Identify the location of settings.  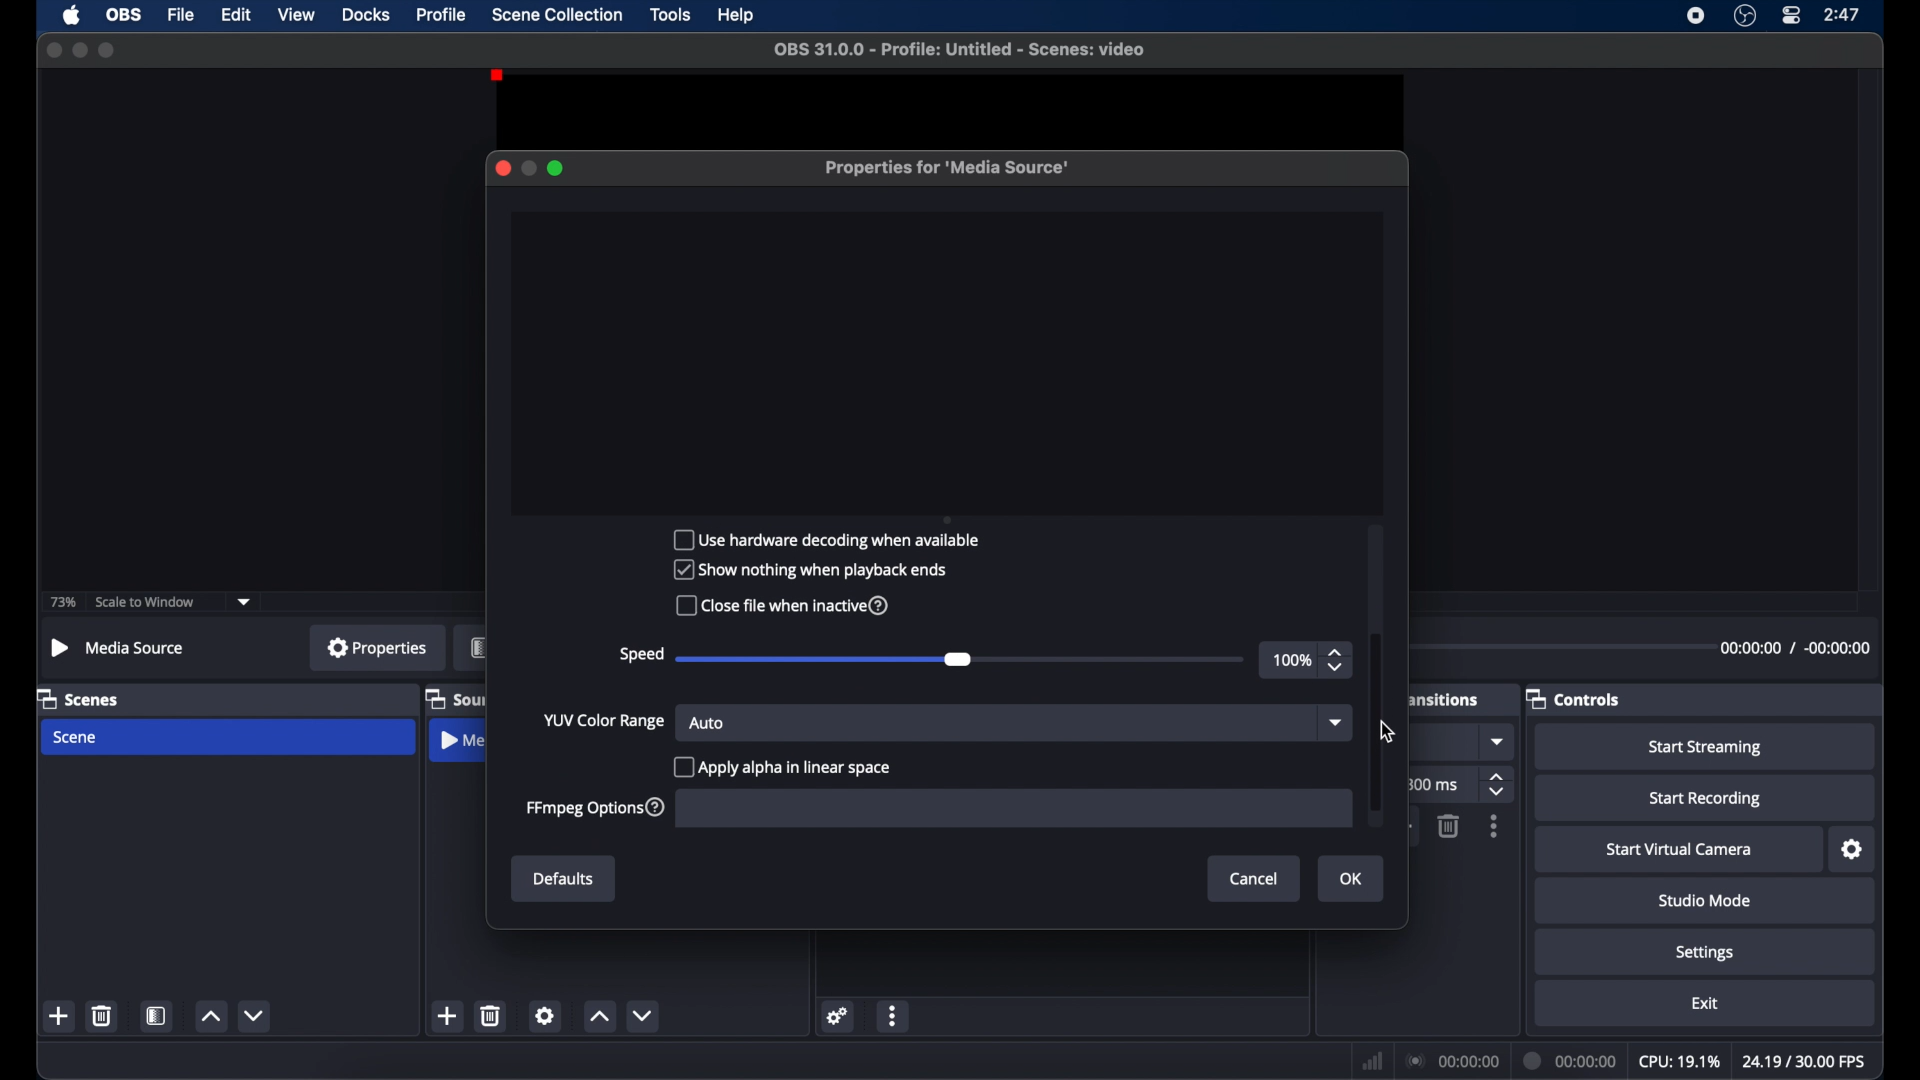
(1852, 850).